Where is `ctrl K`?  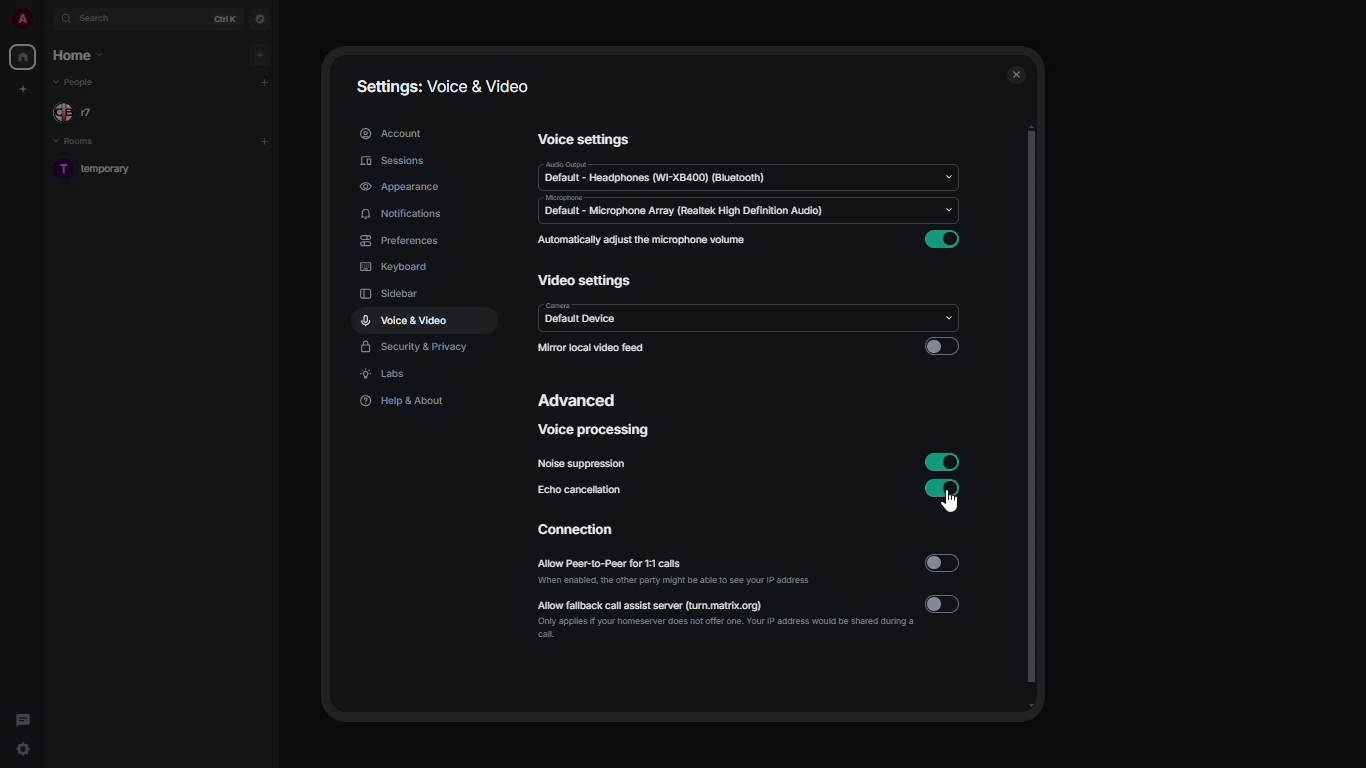
ctrl K is located at coordinates (226, 19).